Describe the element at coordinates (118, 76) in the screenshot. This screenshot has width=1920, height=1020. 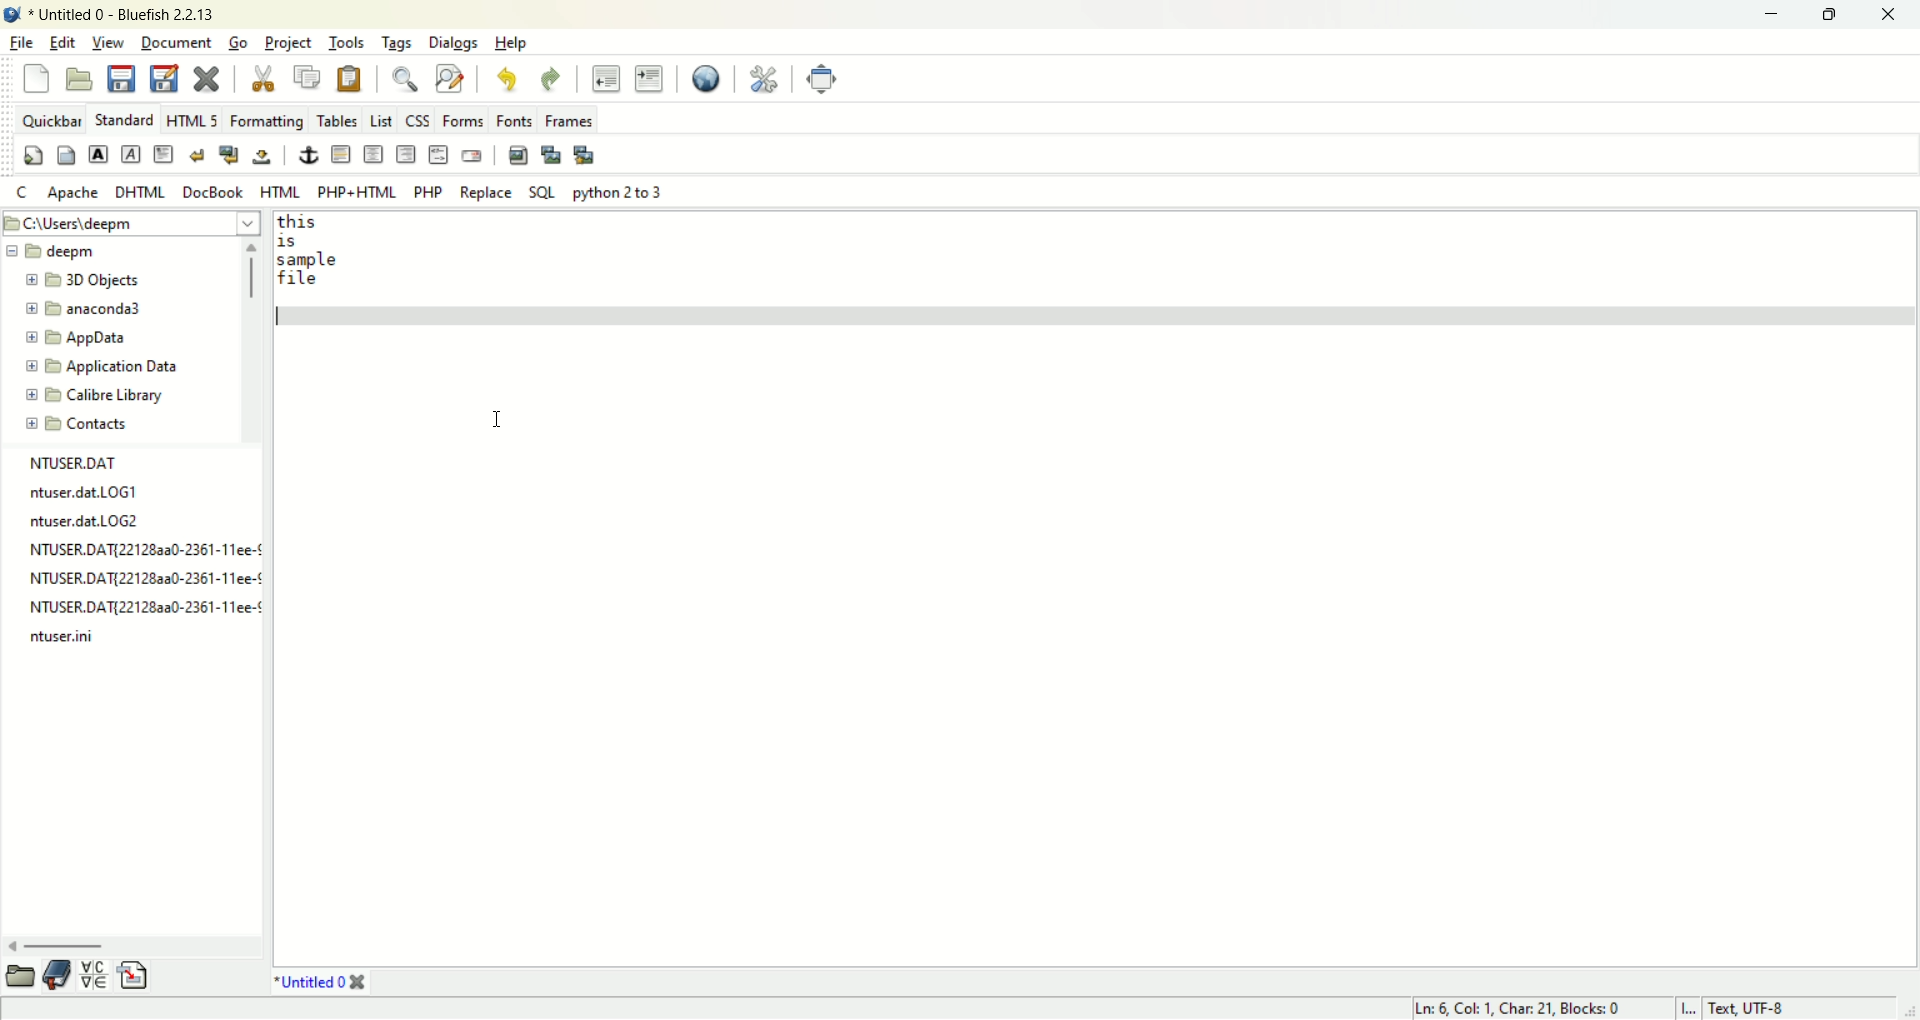
I see `save` at that location.